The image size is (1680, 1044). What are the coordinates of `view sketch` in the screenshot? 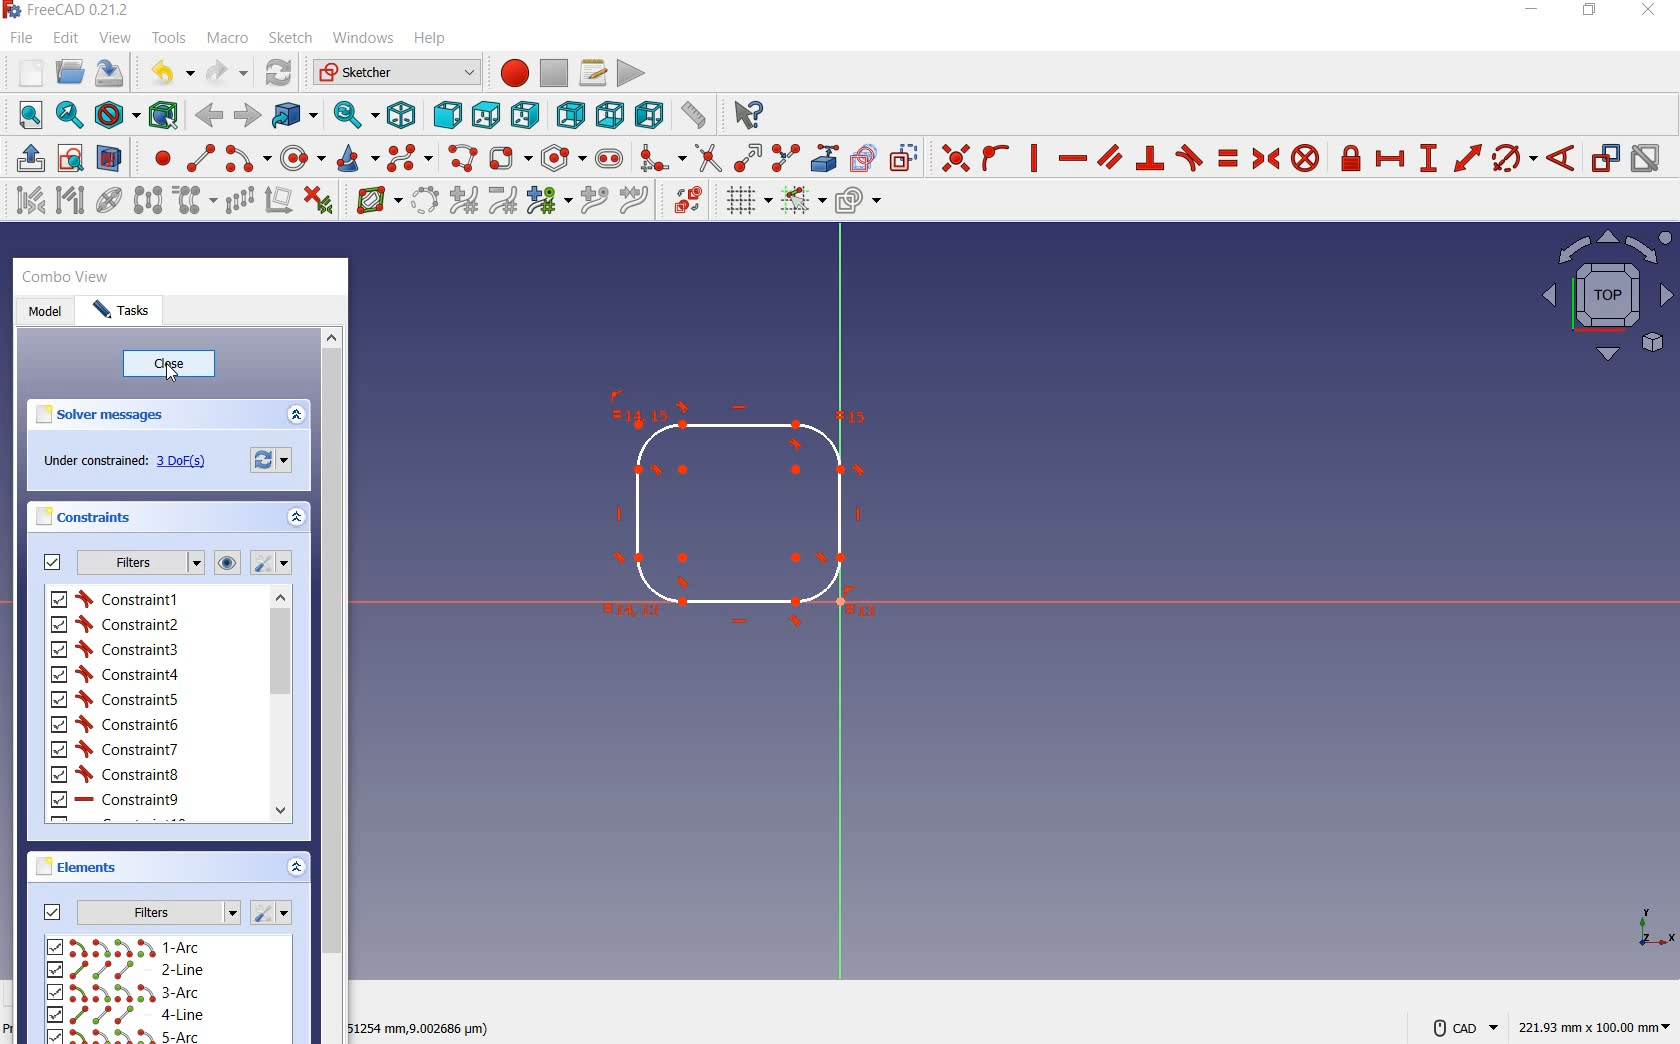 It's located at (71, 160).